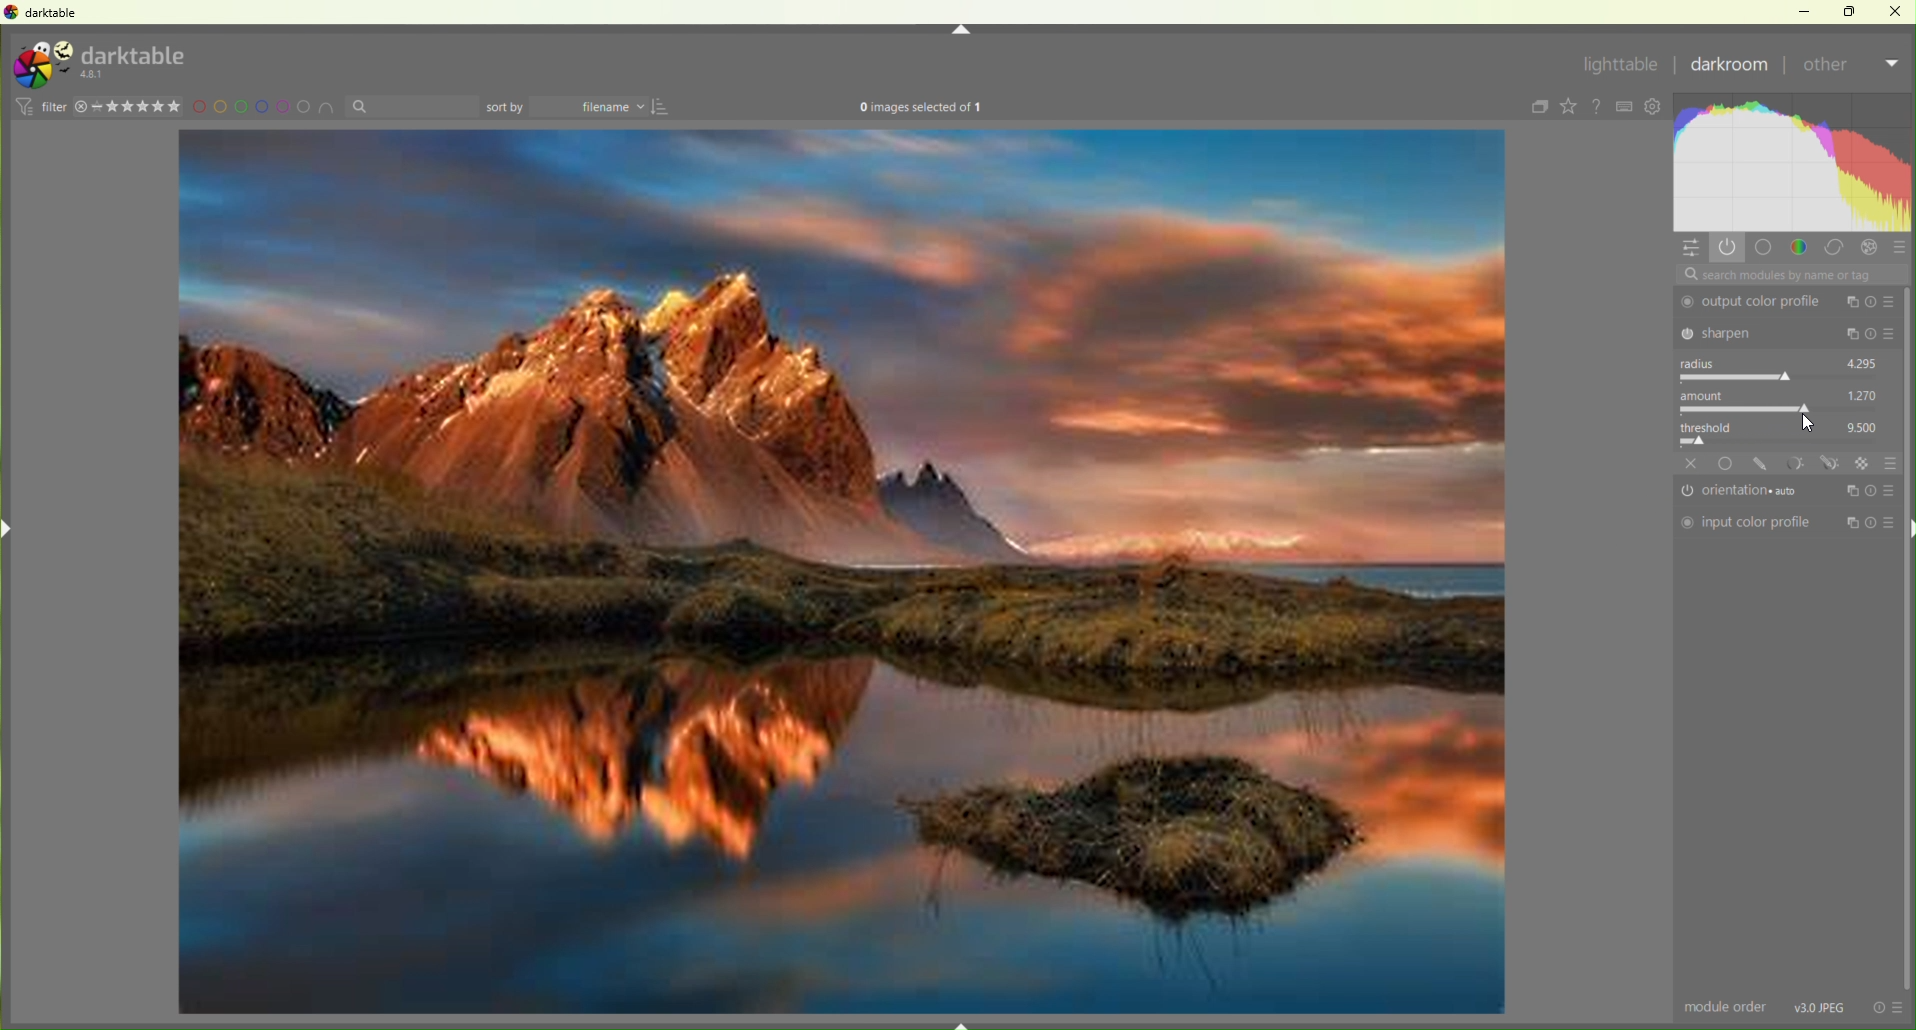  What do you see at coordinates (1756, 332) in the screenshot?
I see `Sharpen` at bounding box center [1756, 332].